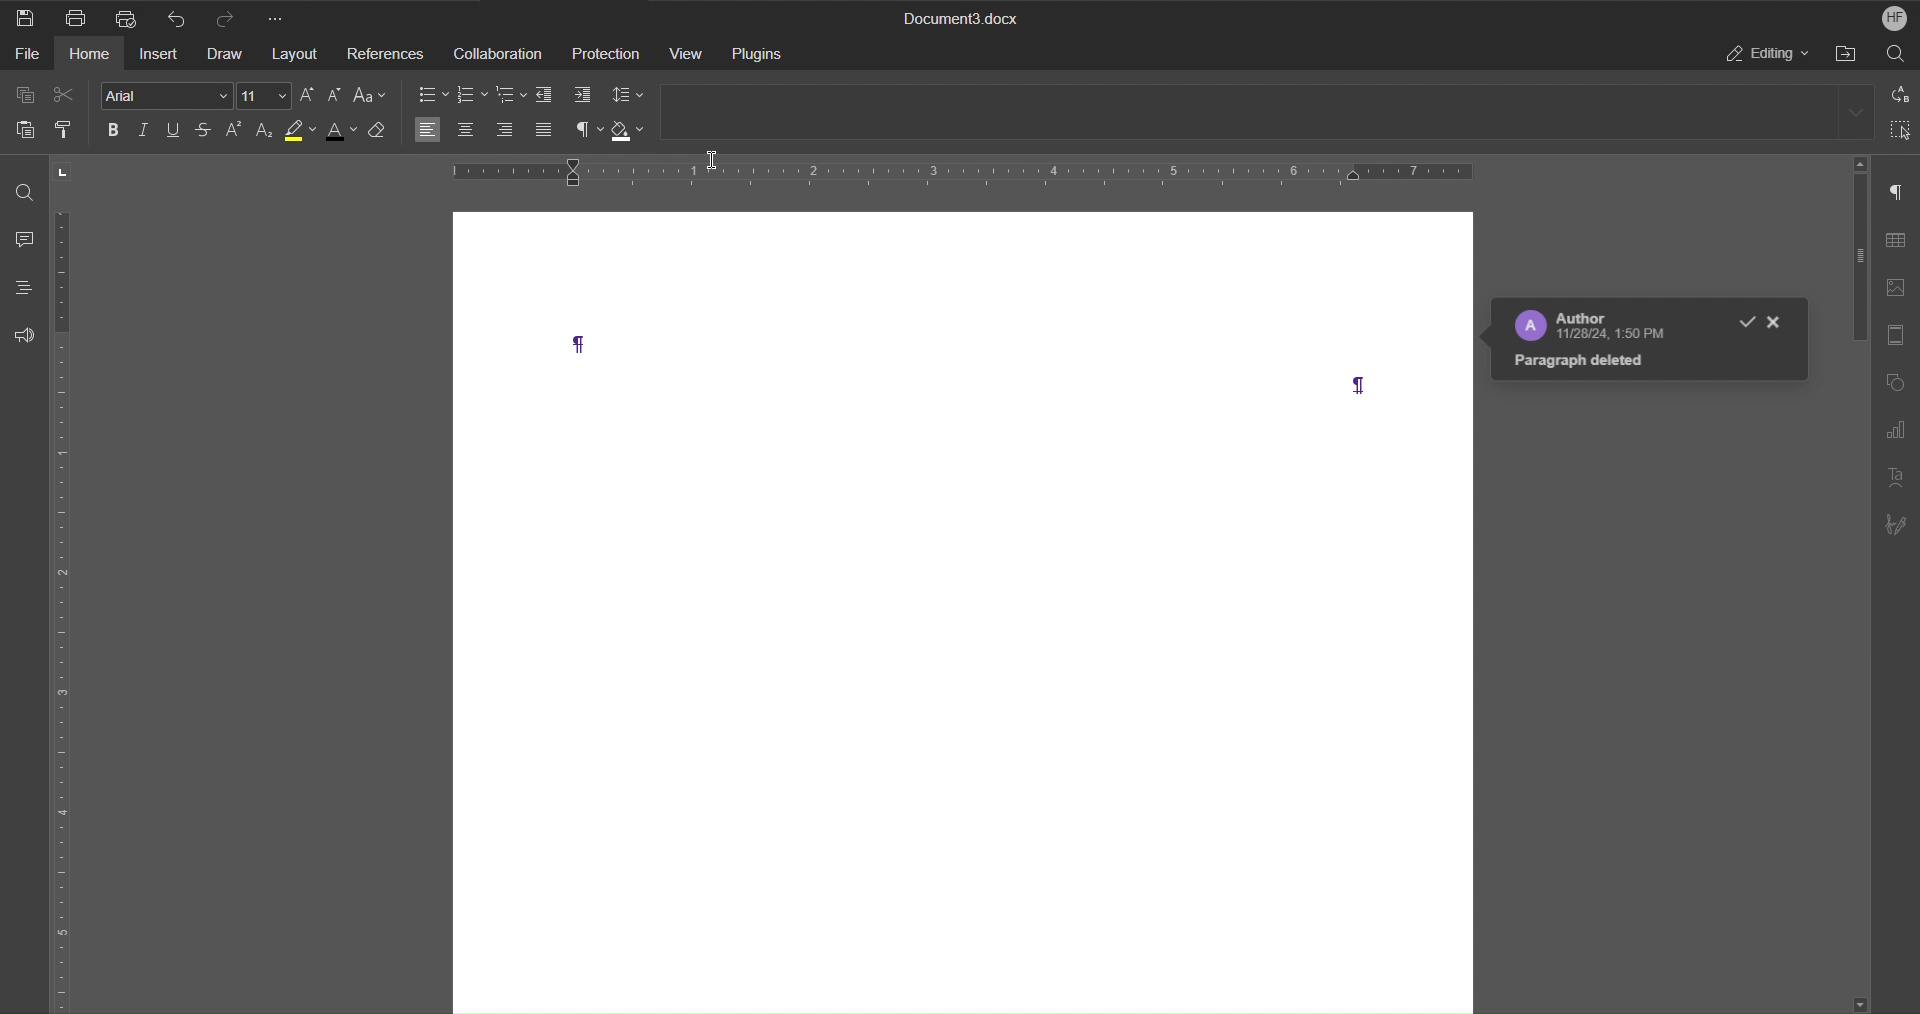  I want to click on Save, so click(24, 19).